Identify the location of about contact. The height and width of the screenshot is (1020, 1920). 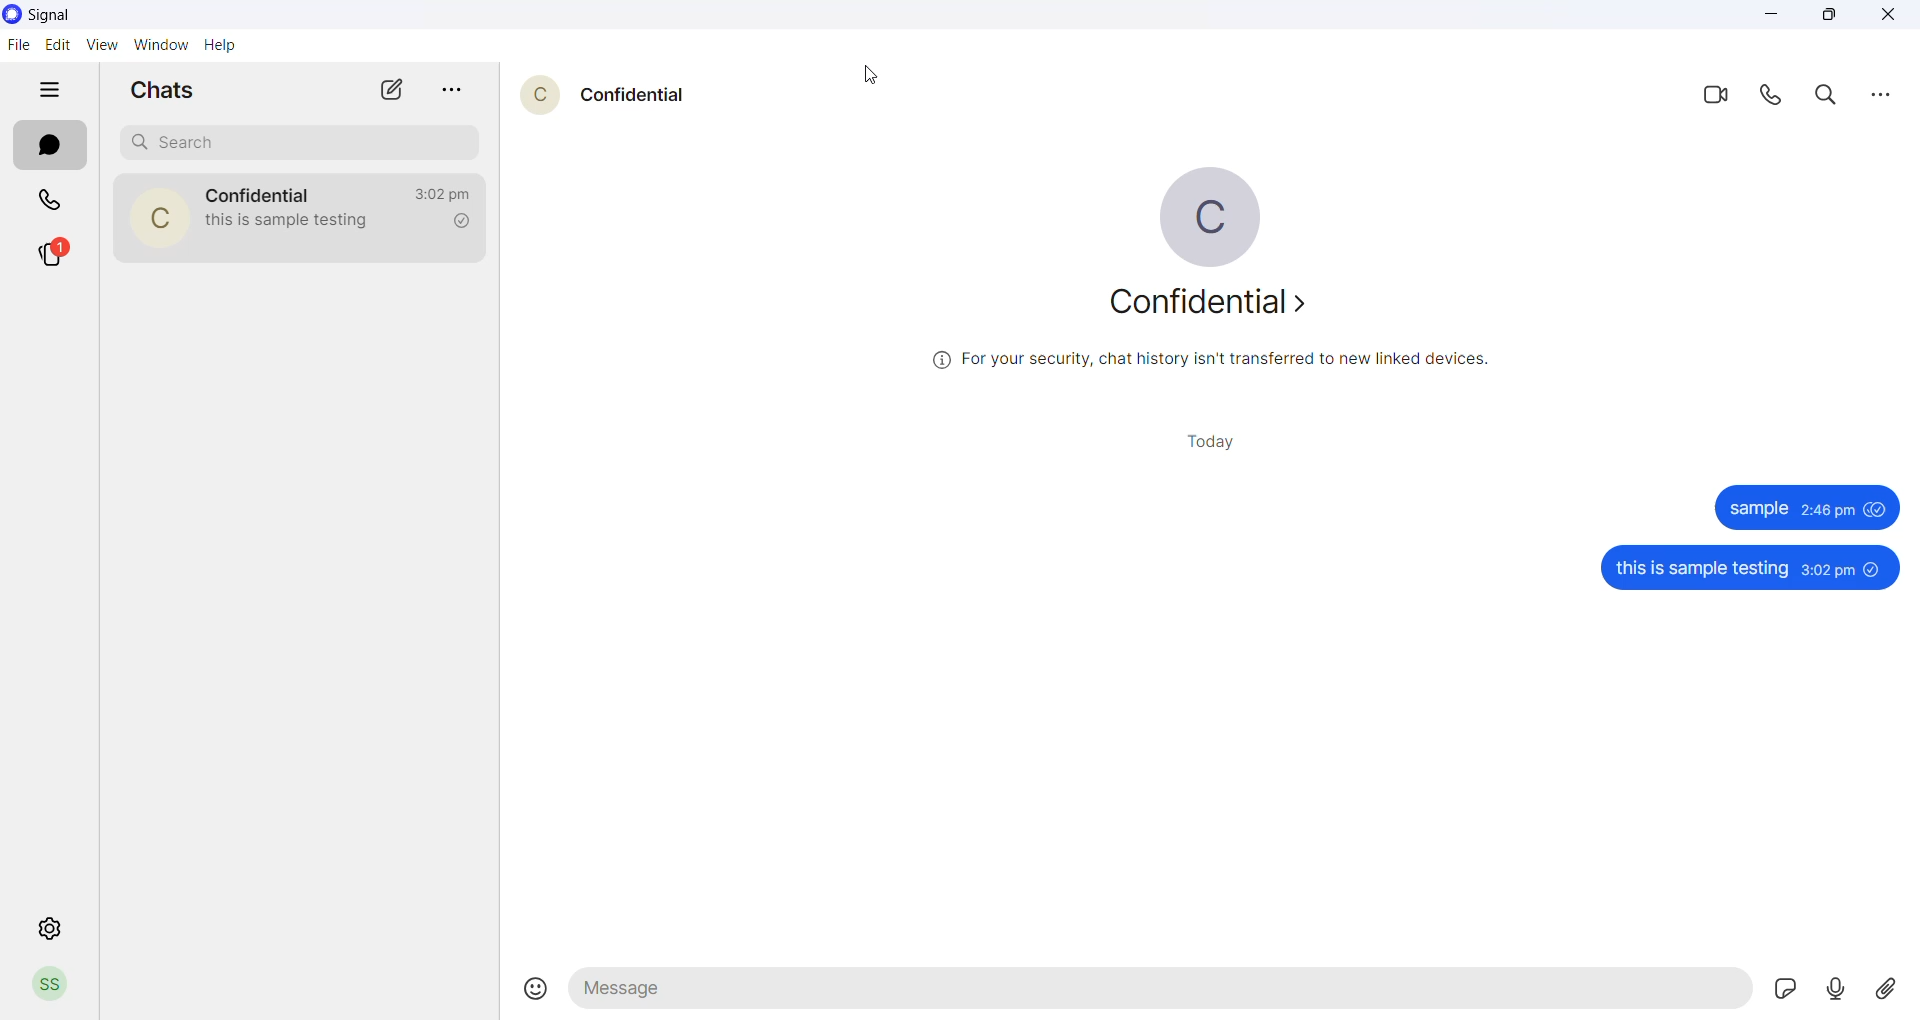
(1215, 307).